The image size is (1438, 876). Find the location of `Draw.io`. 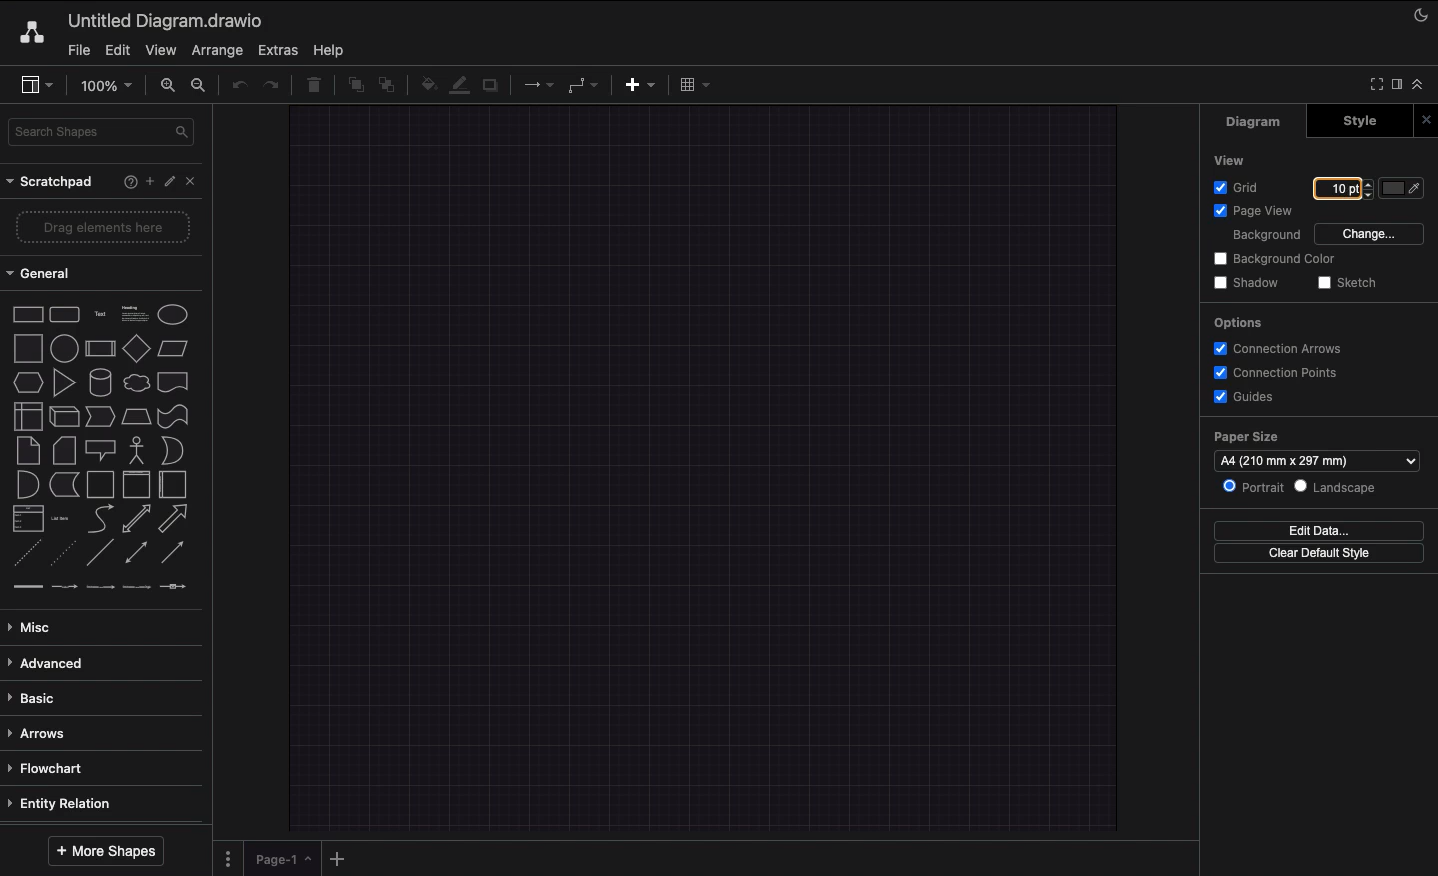

Draw.io is located at coordinates (35, 34).